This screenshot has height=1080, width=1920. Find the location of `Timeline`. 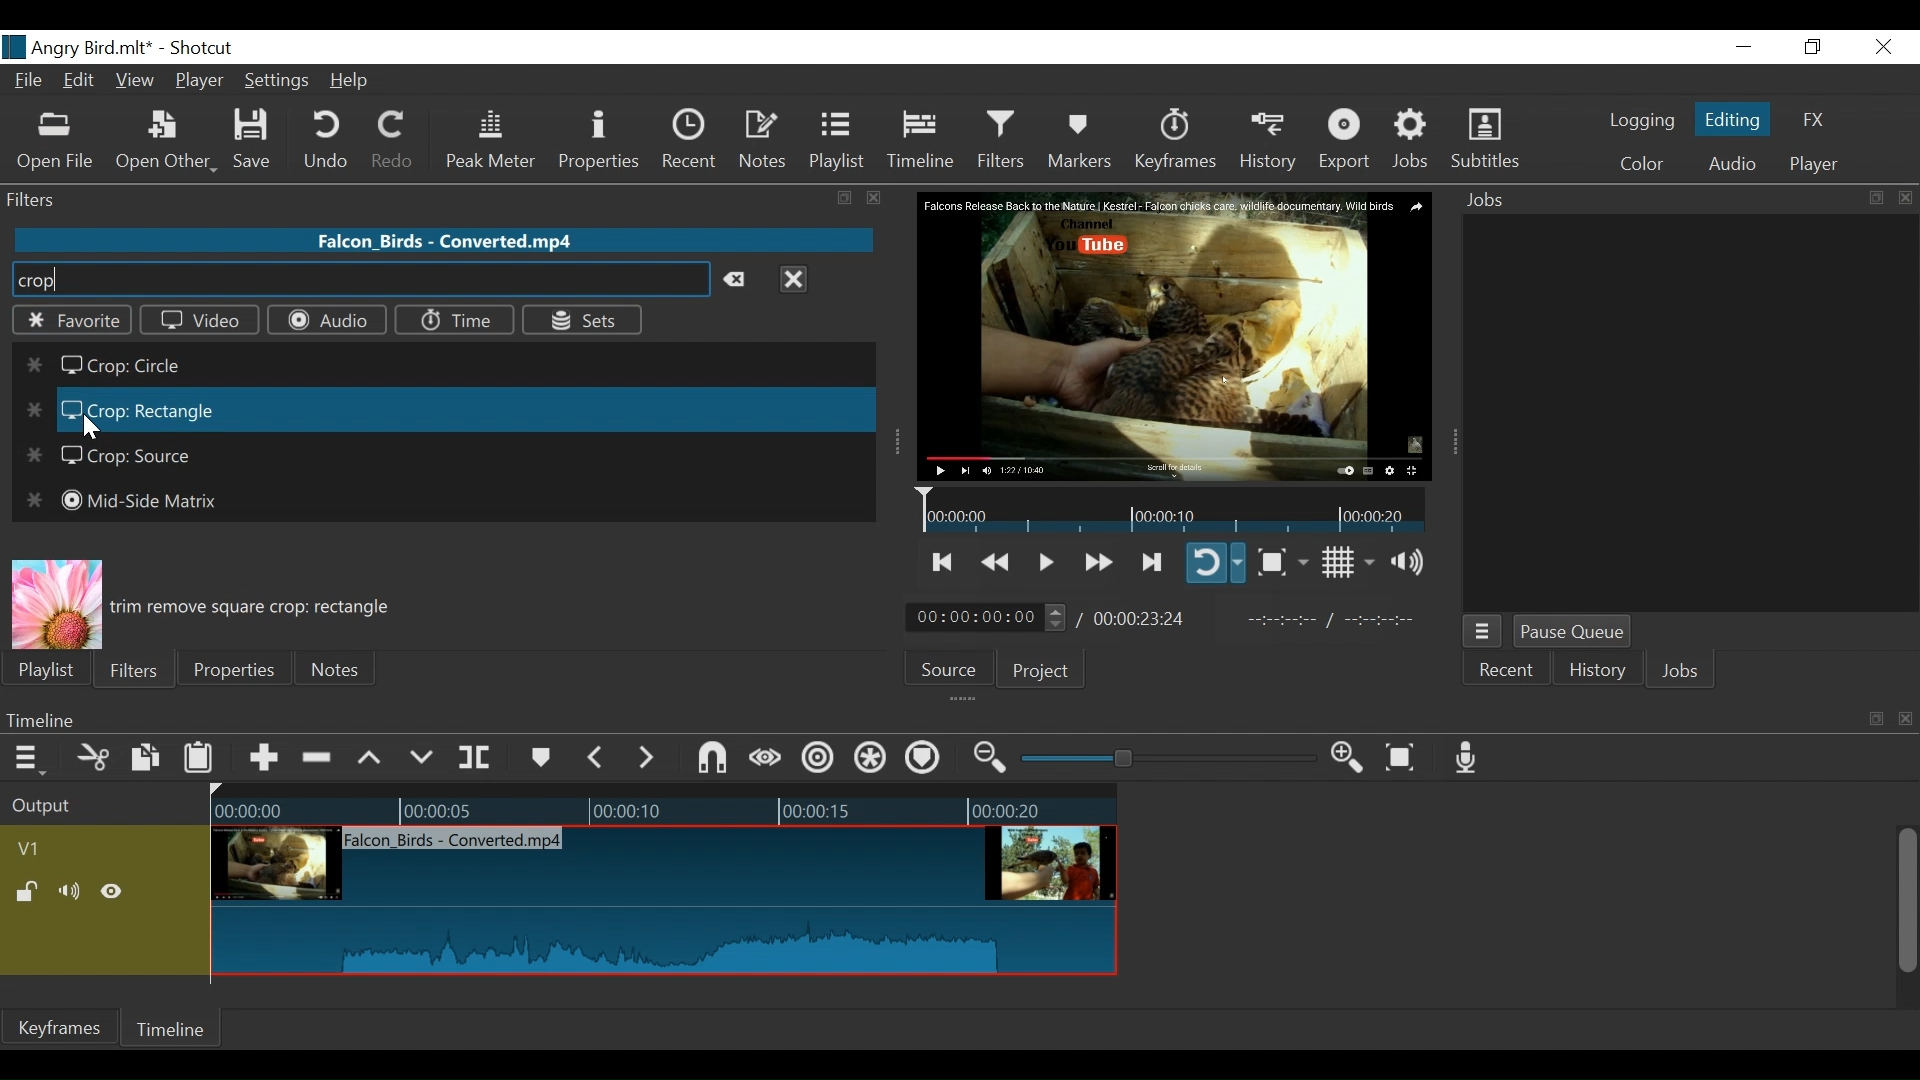

Timeline is located at coordinates (173, 1029).